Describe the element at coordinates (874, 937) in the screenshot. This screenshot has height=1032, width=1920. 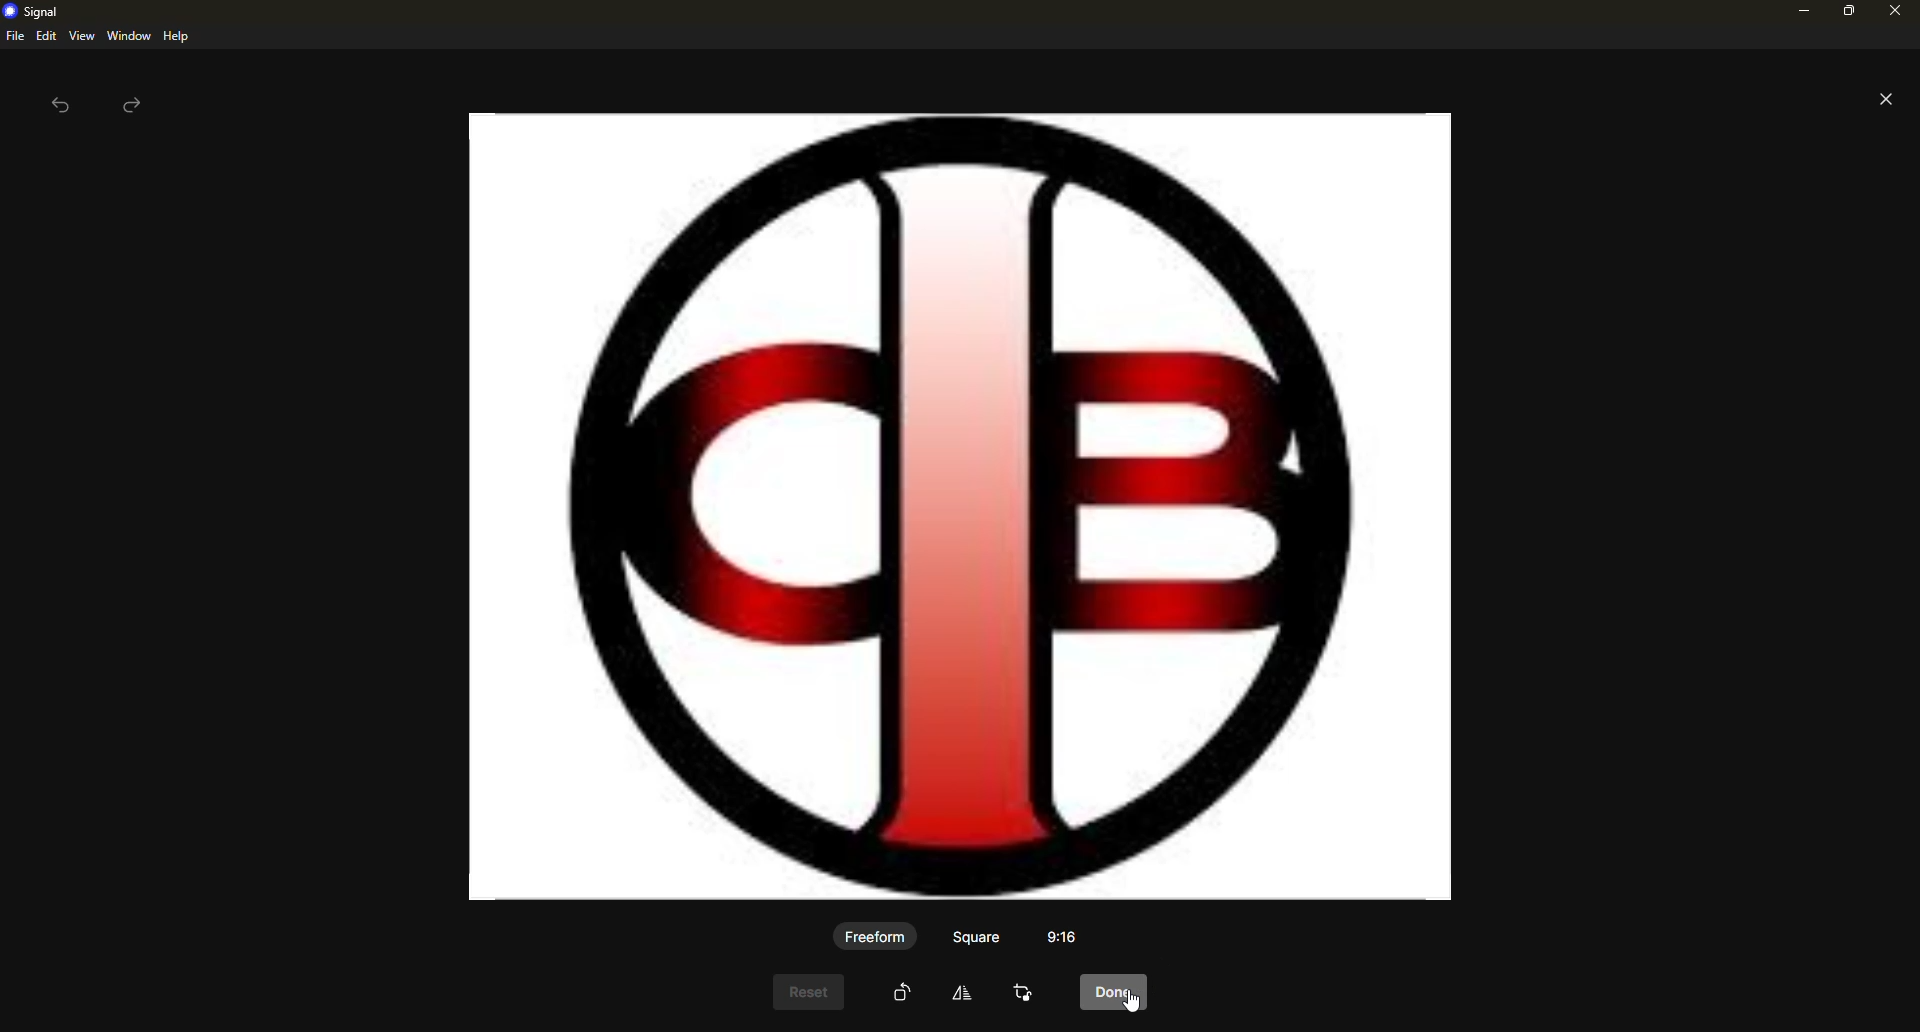
I see `freeform` at that location.